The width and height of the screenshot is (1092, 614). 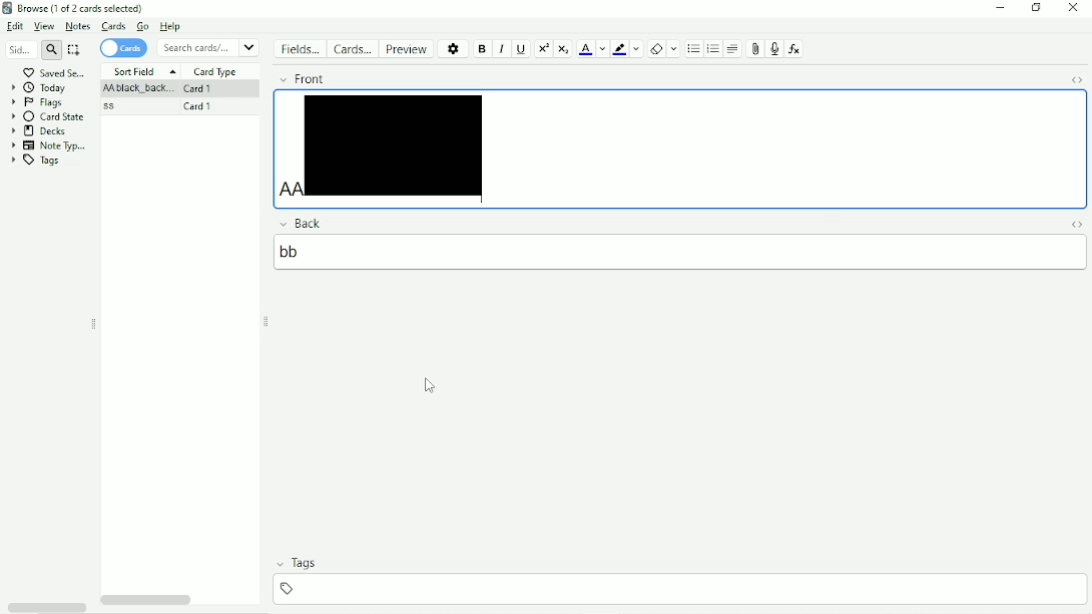 I want to click on Search in sidebar, so click(x=19, y=49).